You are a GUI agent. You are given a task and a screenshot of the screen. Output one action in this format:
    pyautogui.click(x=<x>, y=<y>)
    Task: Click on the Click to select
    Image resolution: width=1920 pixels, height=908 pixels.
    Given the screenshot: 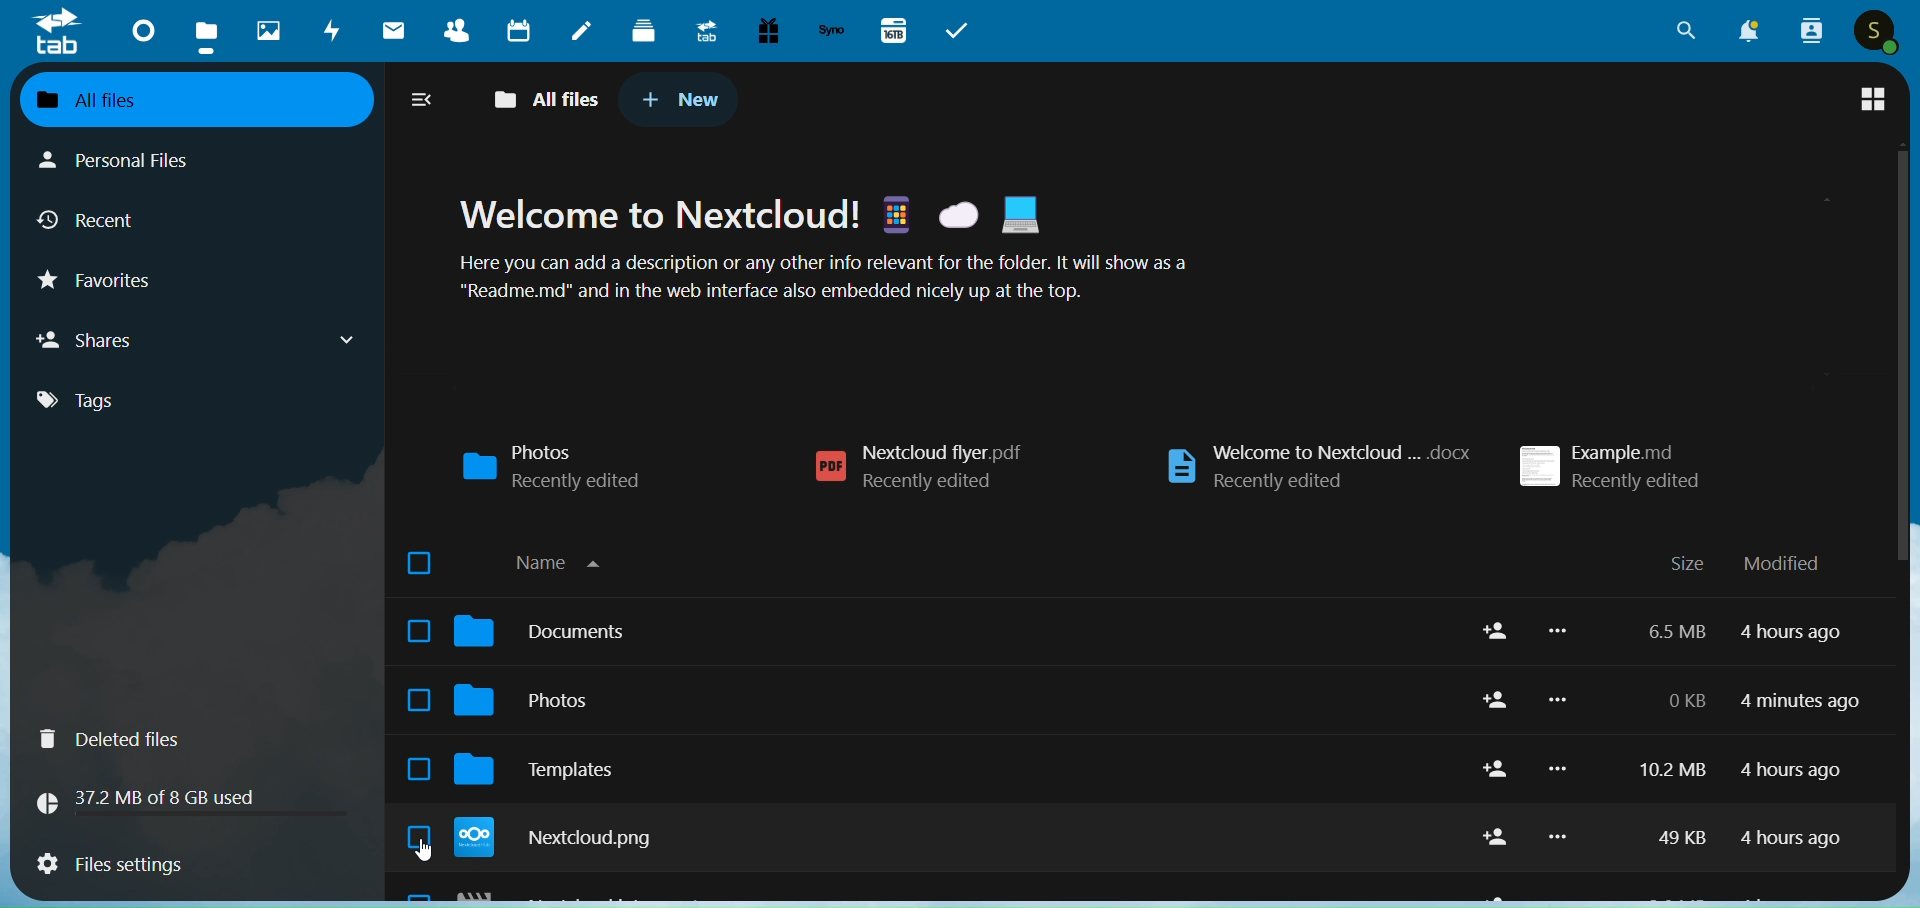 What is the action you would take?
    pyautogui.click(x=418, y=700)
    